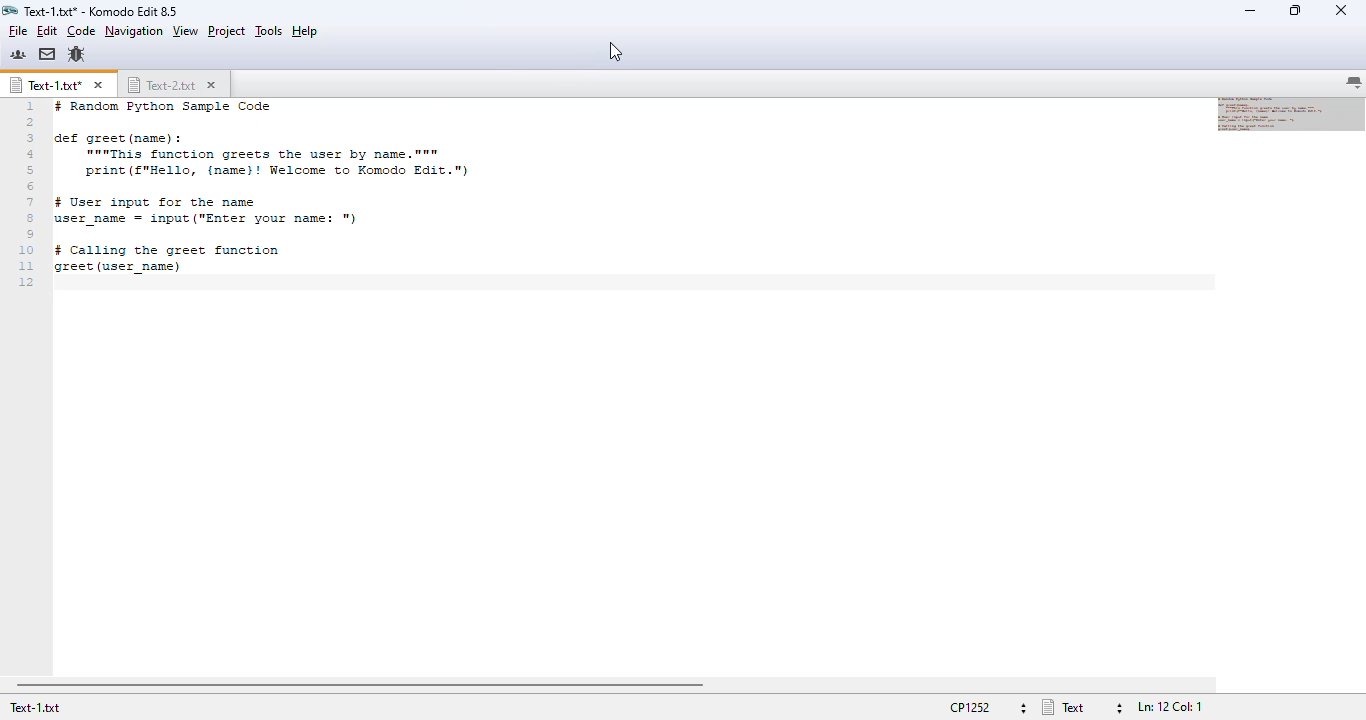 The height and width of the screenshot is (720, 1366). What do you see at coordinates (616, 52) in the screenshot?
I see `cursor` at bounding box center [616, 52].